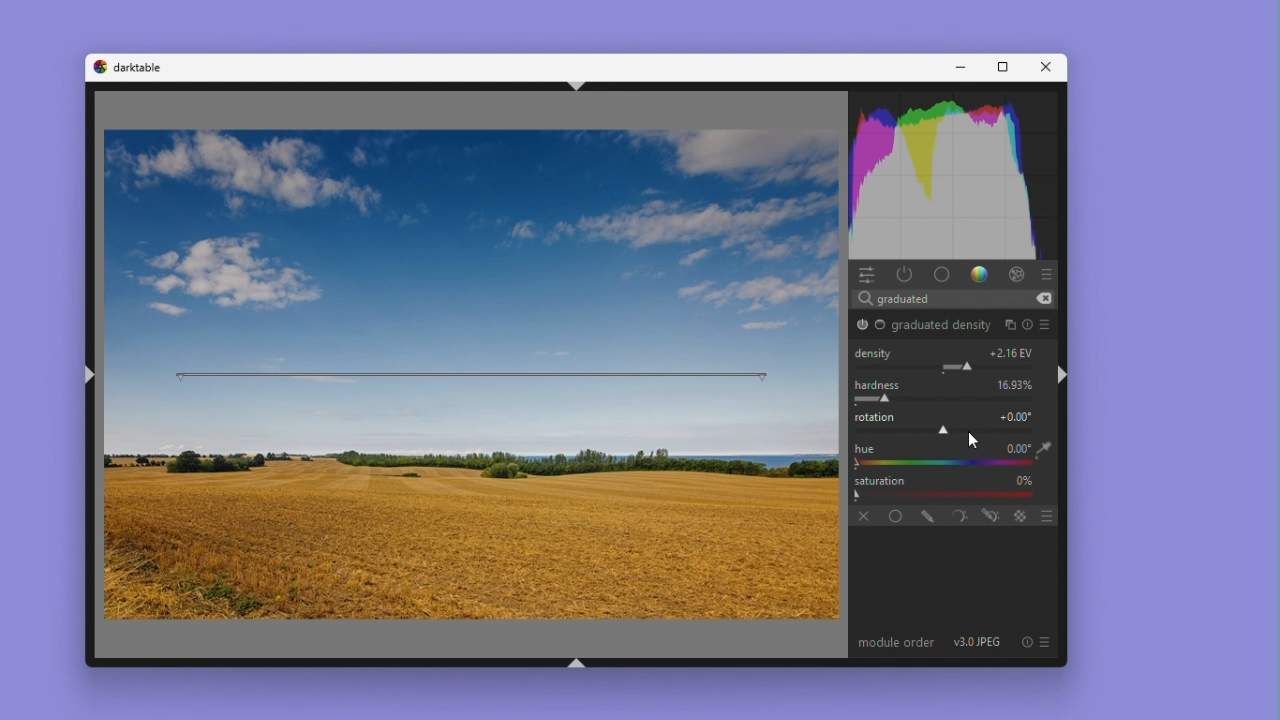 The height and width of the screenshot is (720, 1280). Describe the element at coordinates (1043, 67) in the screenshot. I see `Close` at that location.